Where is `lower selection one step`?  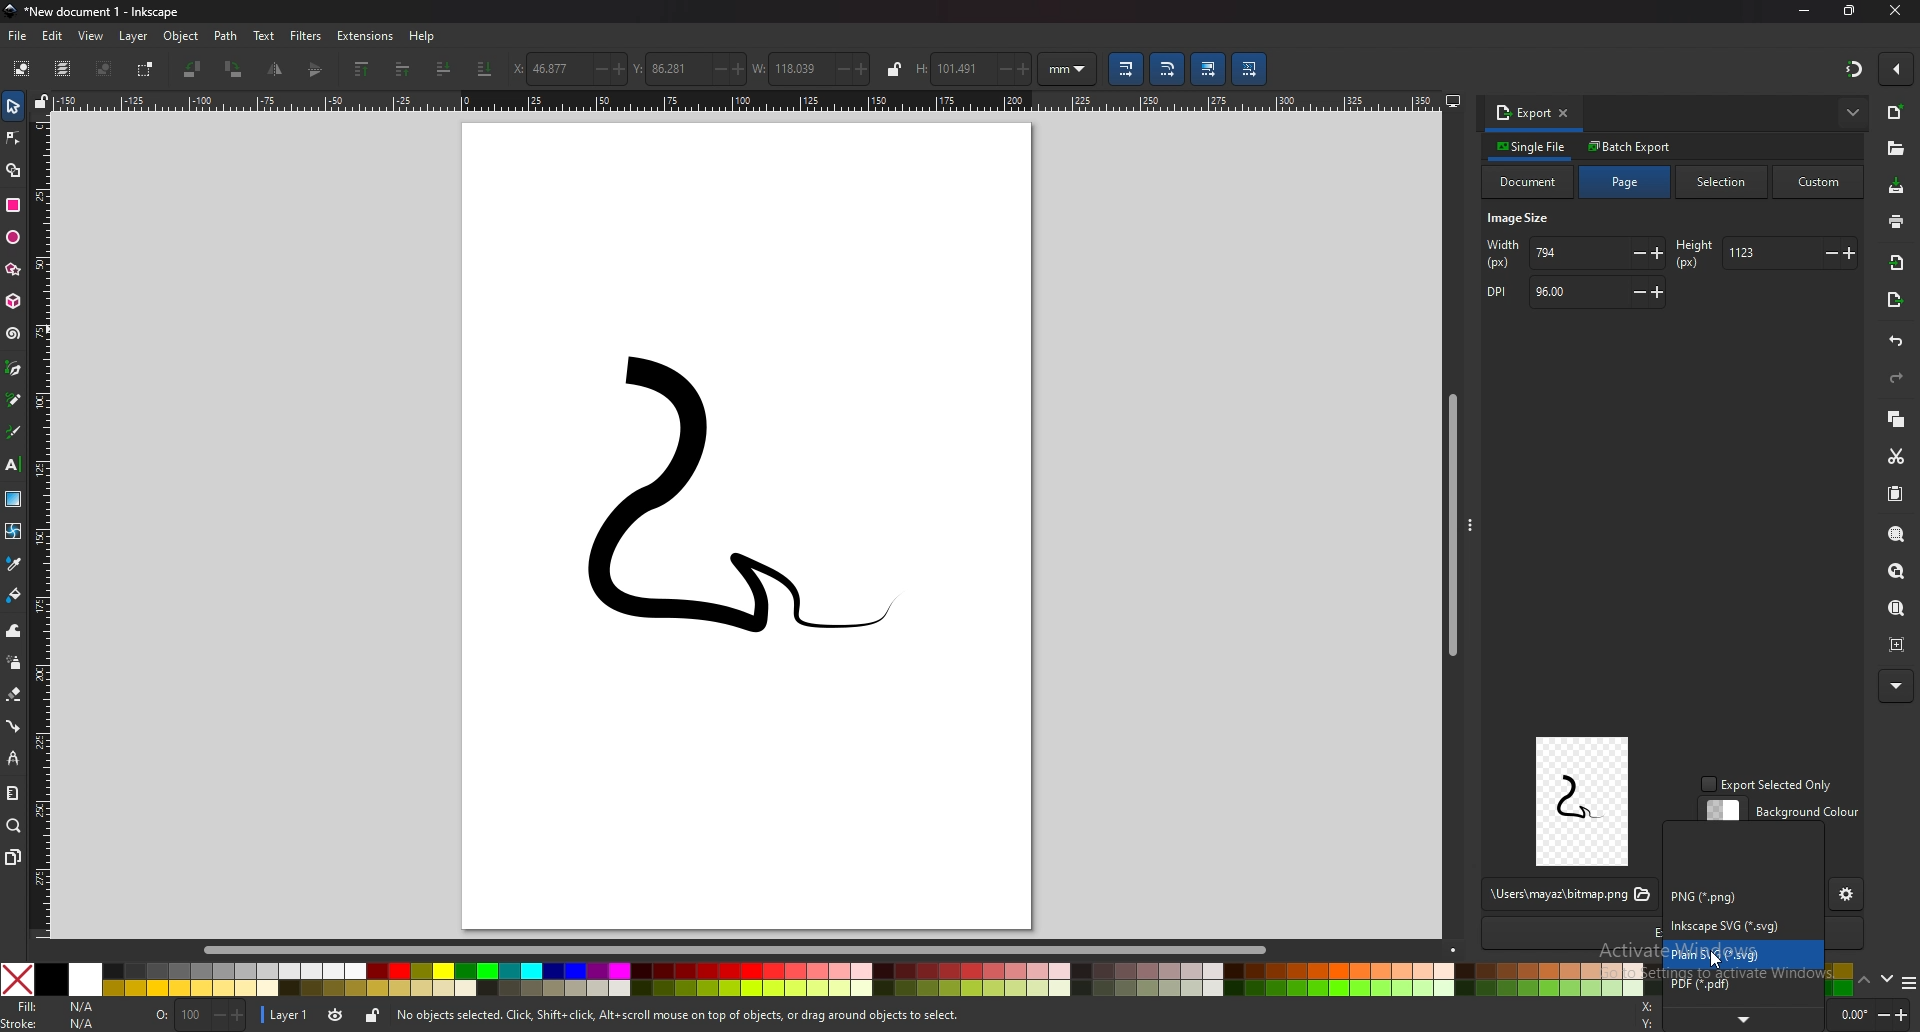 lower selection one step is located at coordinates (445, 67).